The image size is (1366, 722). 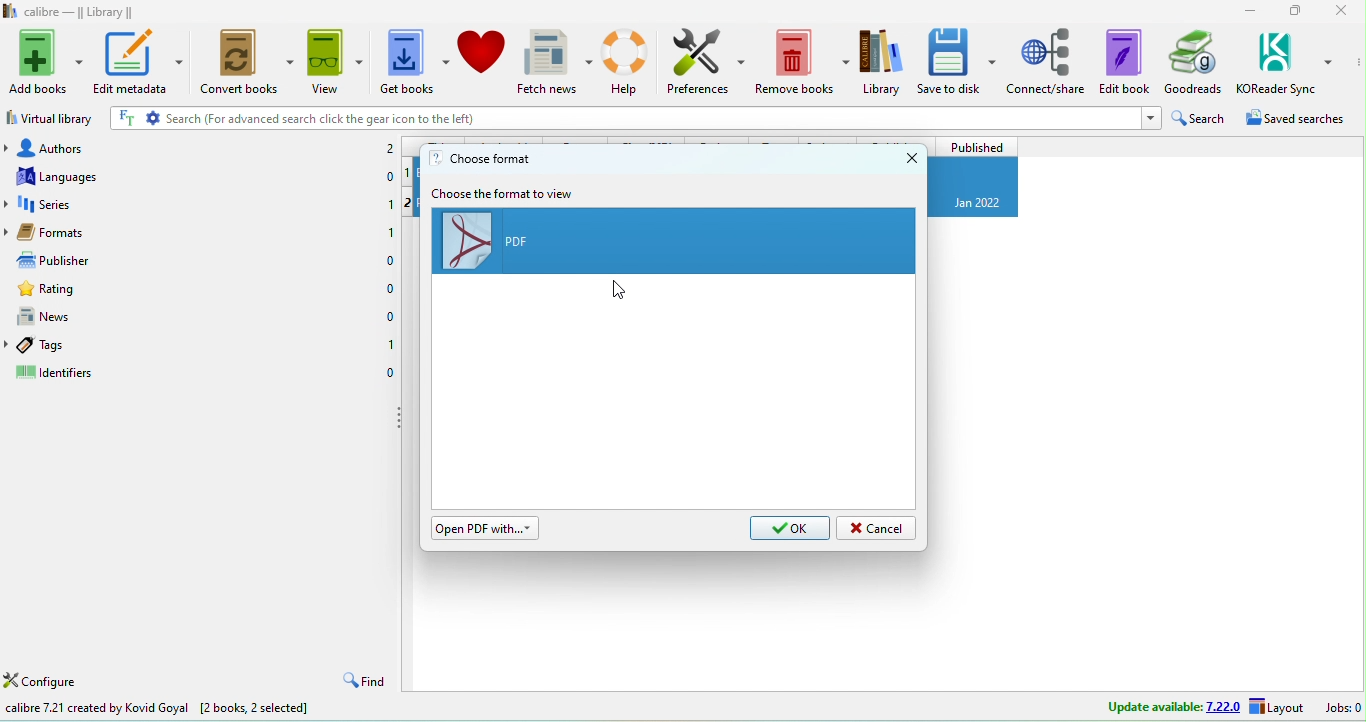 What do you see at coordinates (910, 157) in the screenshot?
I see `close` at bounding box center [910, 157].